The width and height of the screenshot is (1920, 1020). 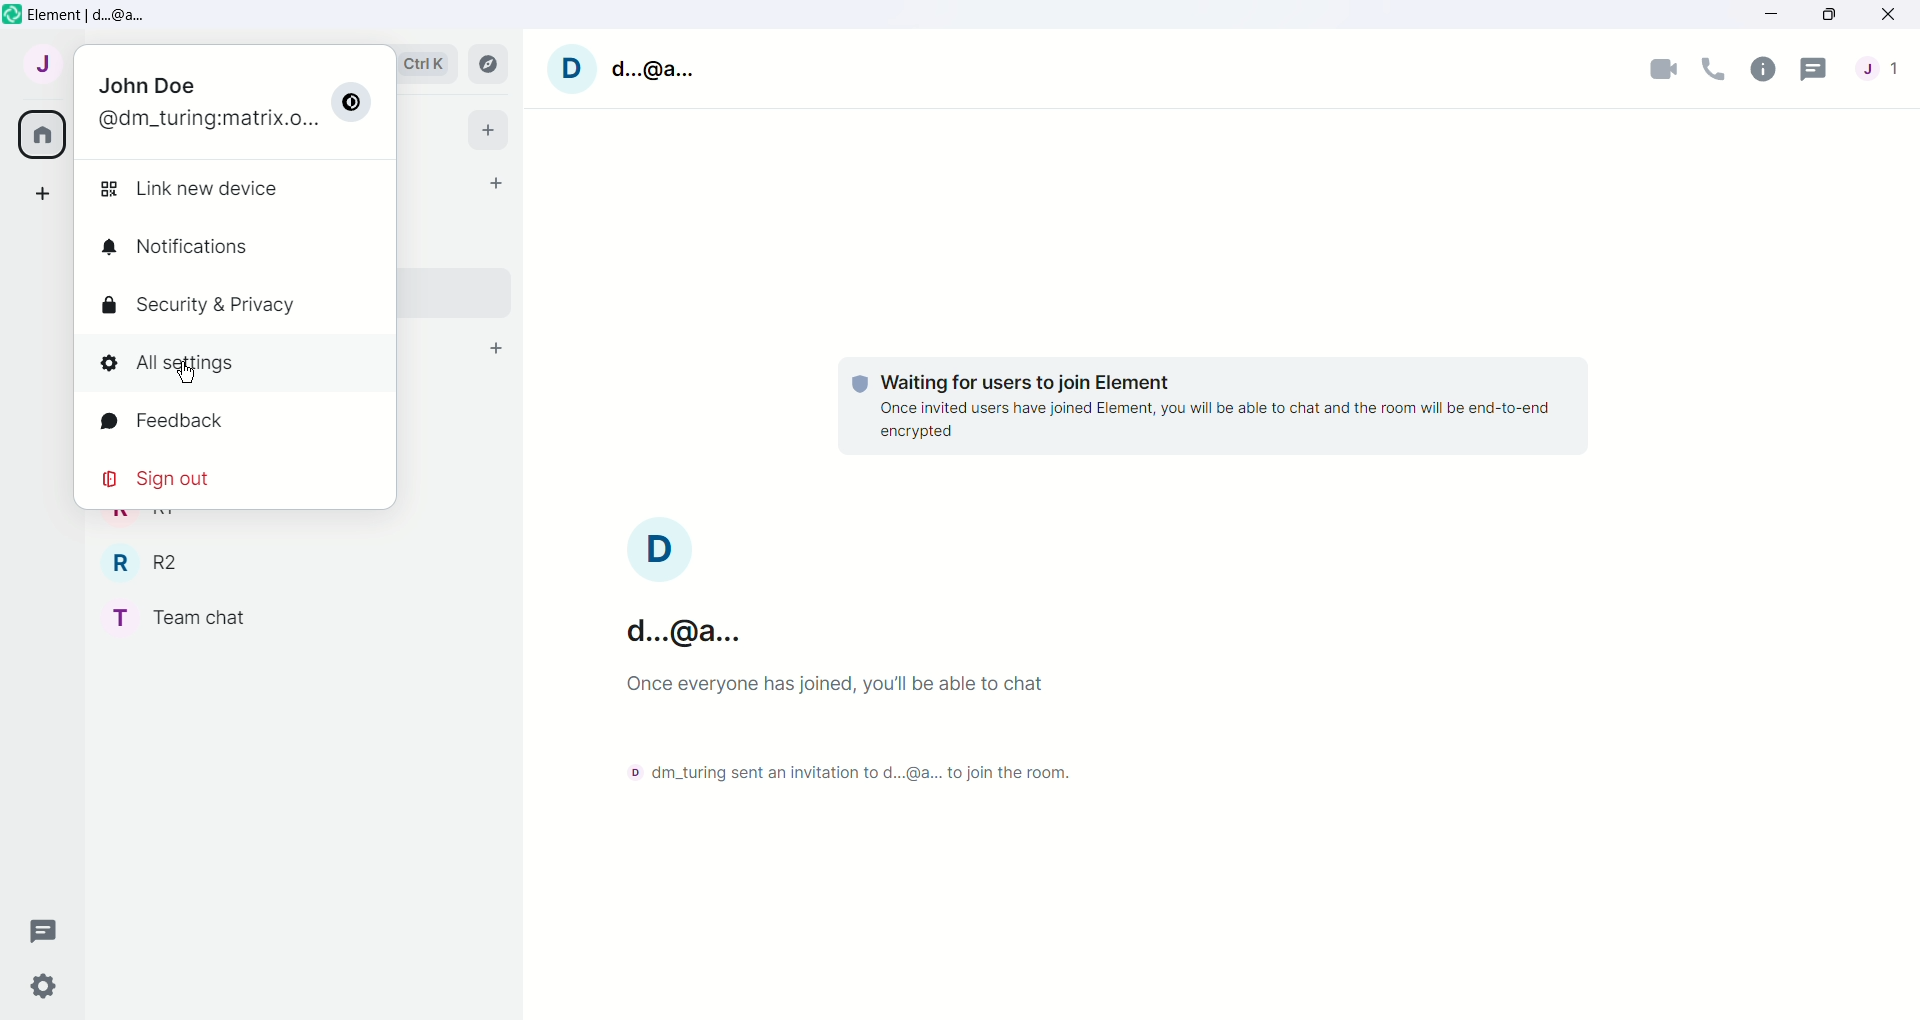 What do you see at coordinates (488, 130) in the screenshot?
I see `Add` at bounding box center [488, 130].